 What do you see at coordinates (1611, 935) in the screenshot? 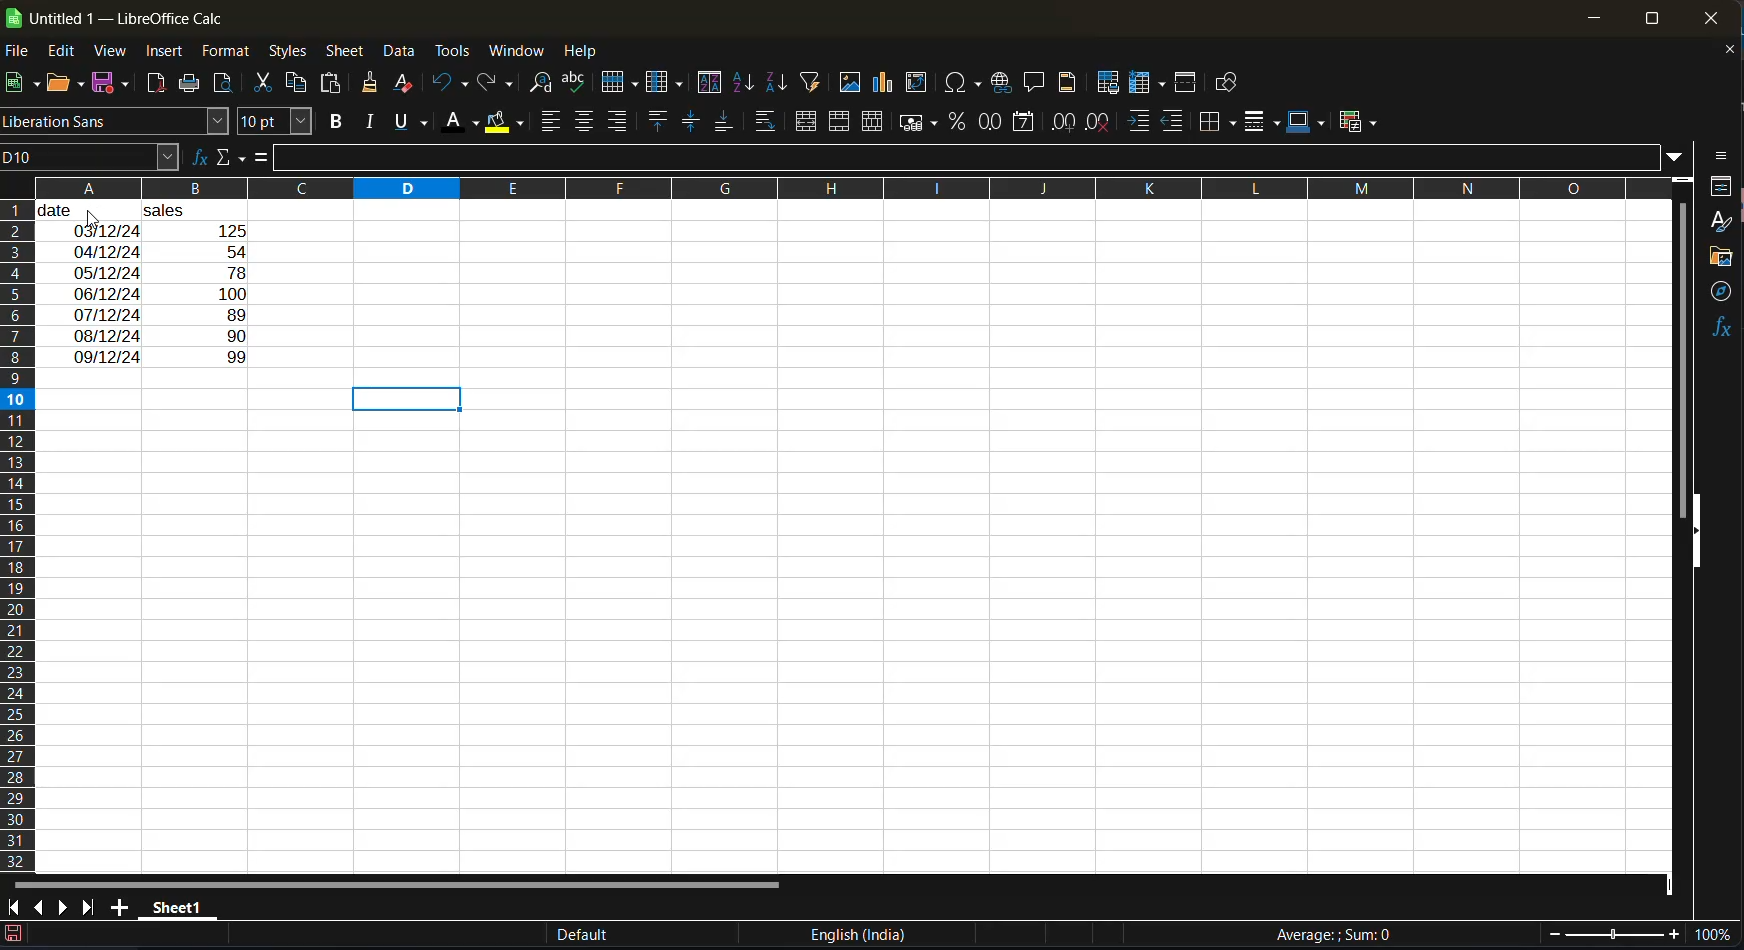
I see `zoom slider` at bounding box center [1611, 935].